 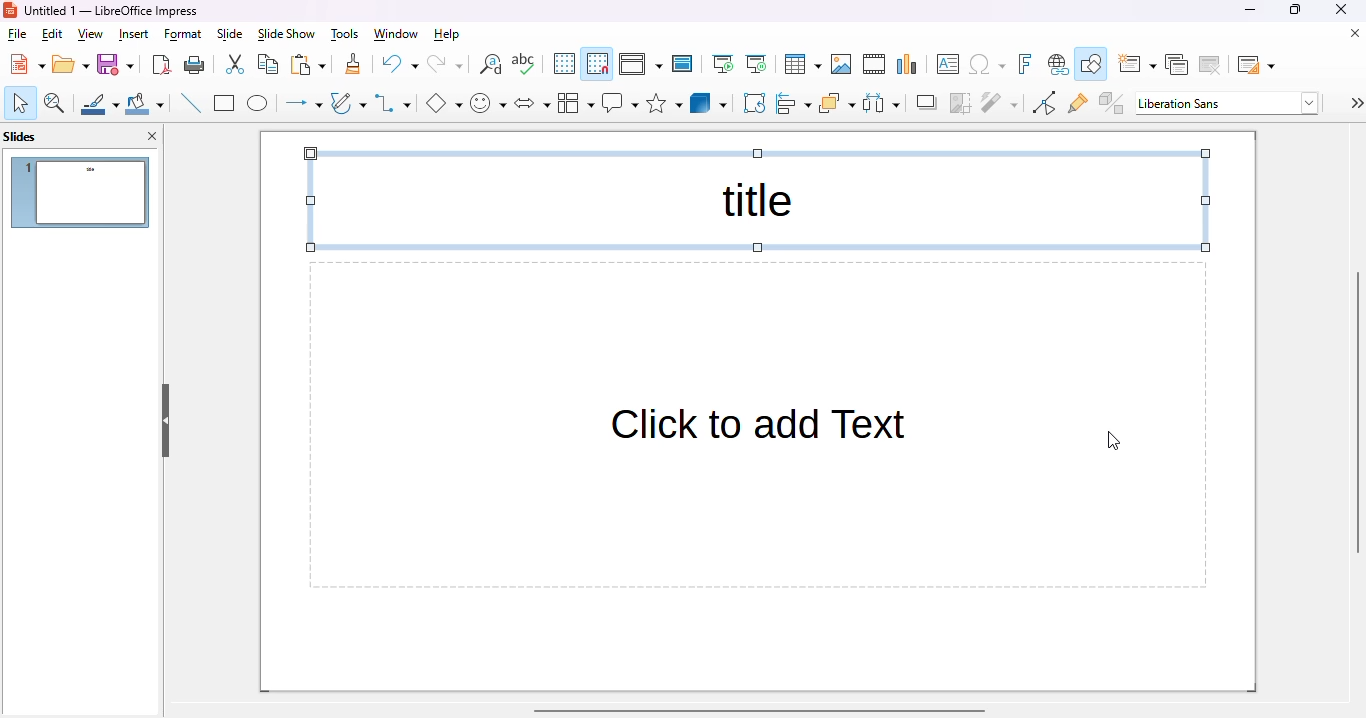 What do you see at coordinates (1078, 103) in the screenshot?
I see `show gluepoint functions` at bounding box center [1078, 103].